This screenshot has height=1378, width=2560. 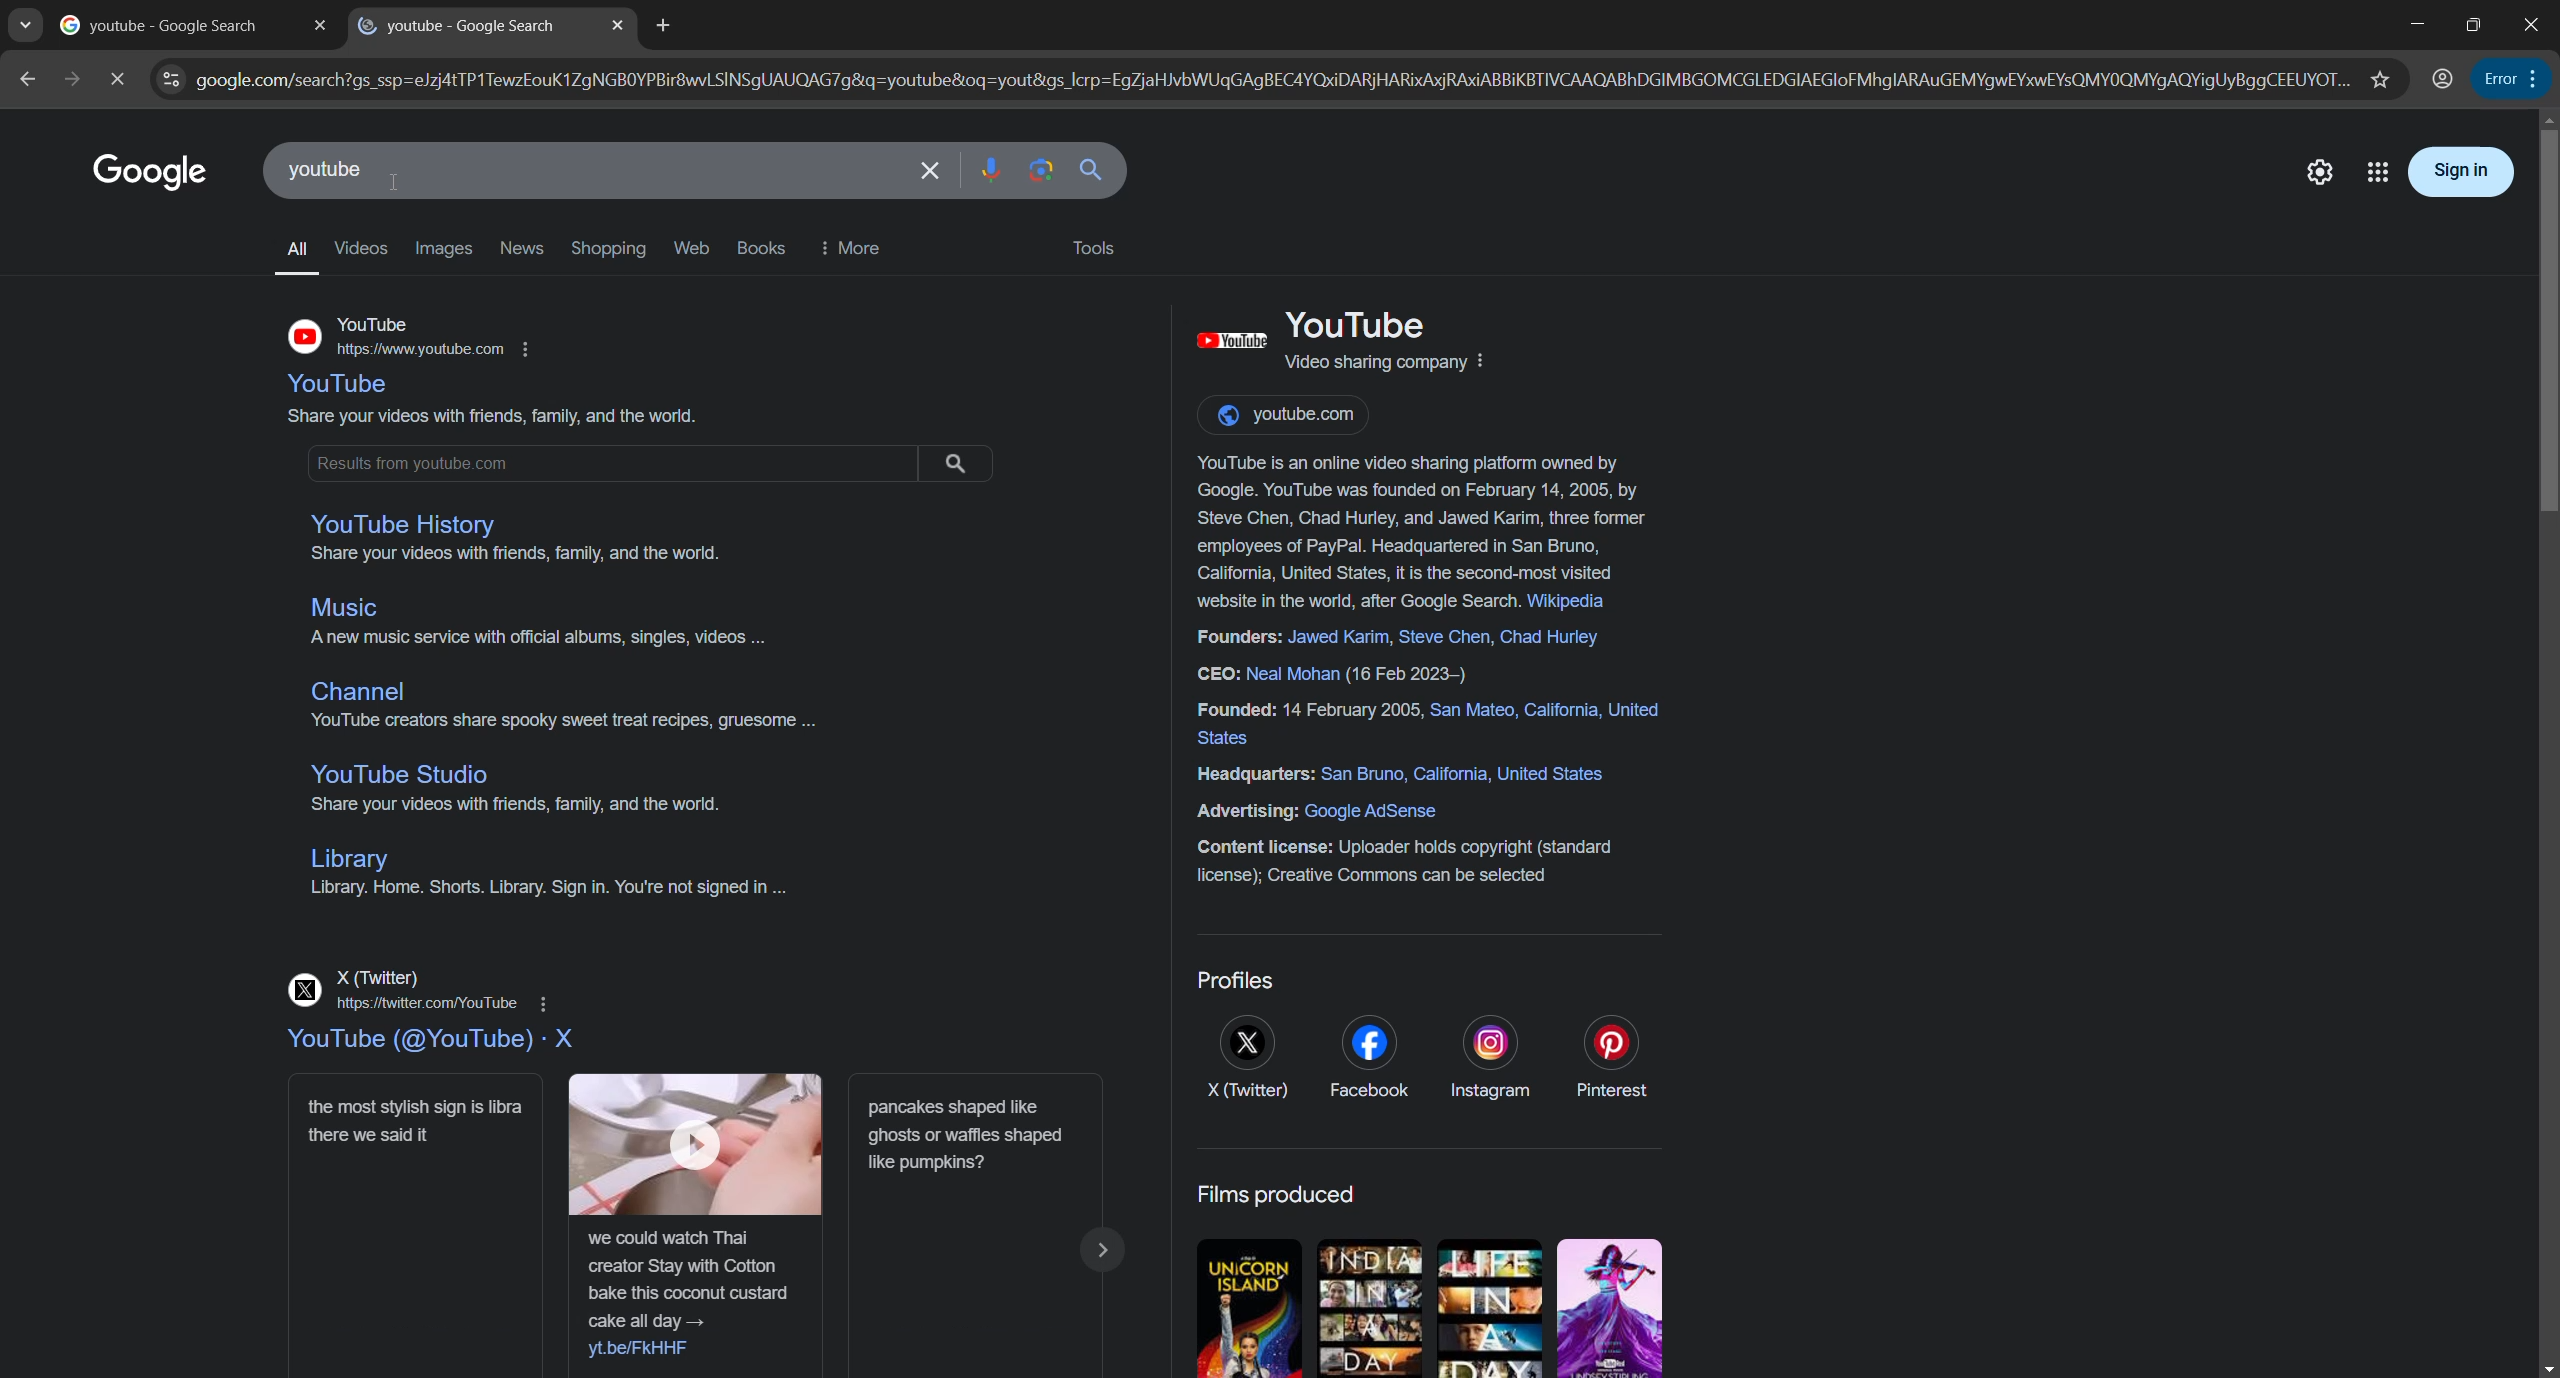 I want to click on youtube, so click(x=343, y=386).